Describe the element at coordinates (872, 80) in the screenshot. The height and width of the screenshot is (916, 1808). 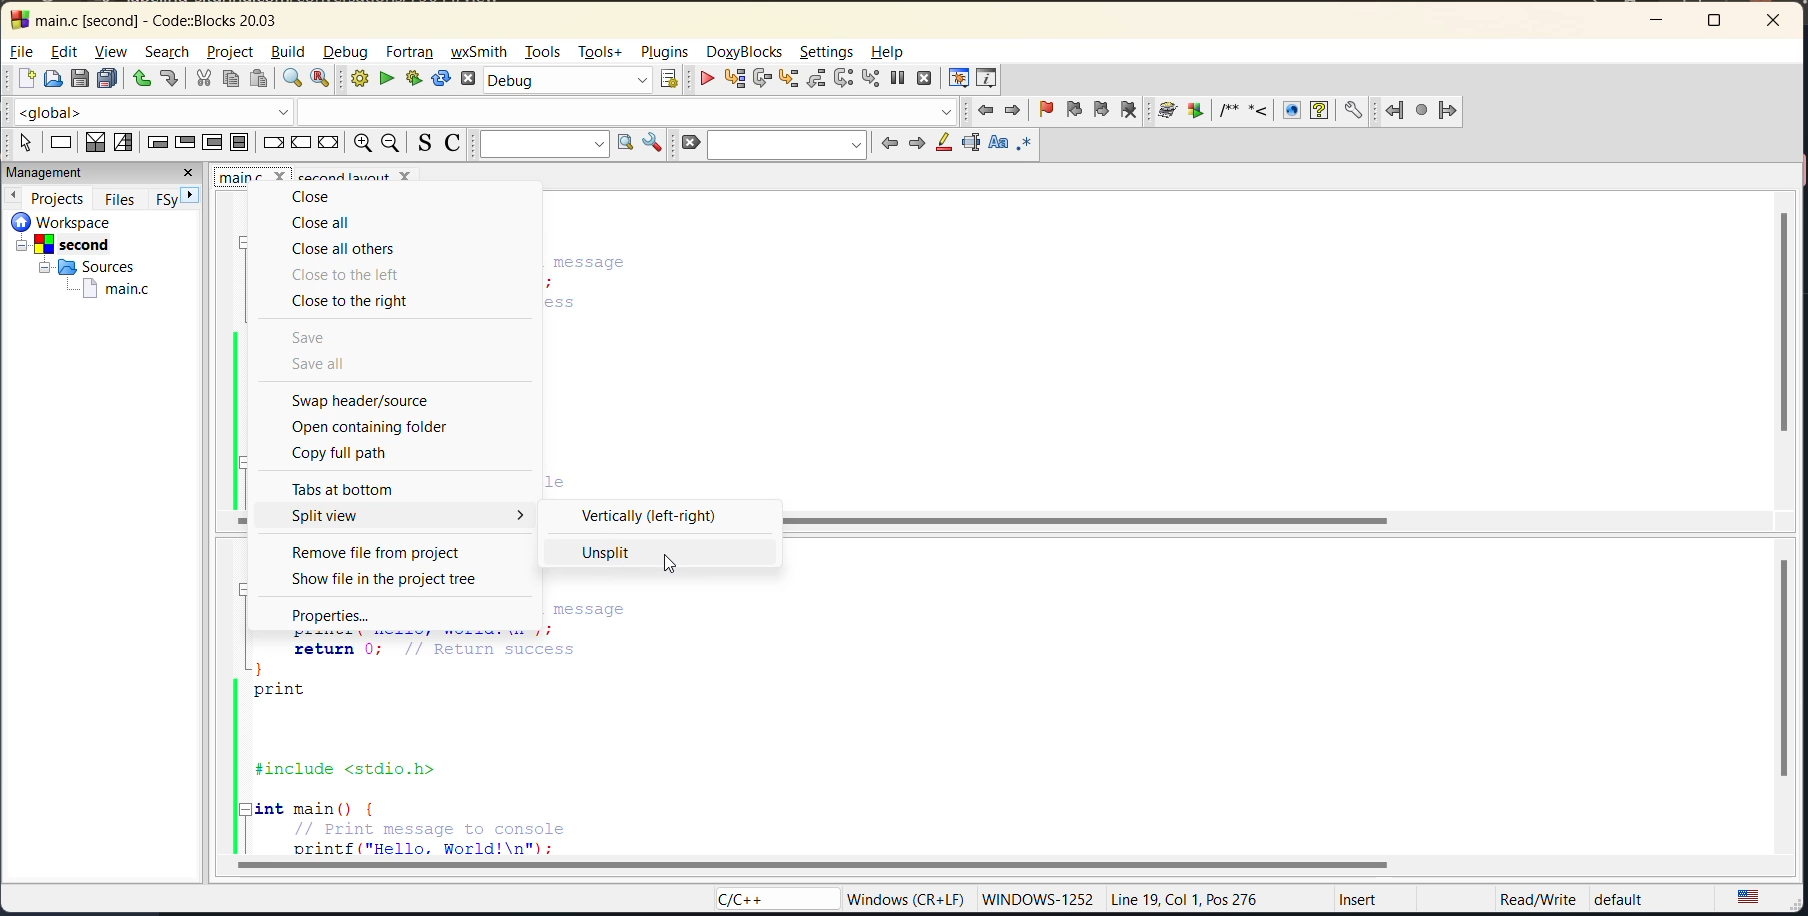
I see `step into instruction` at that location.